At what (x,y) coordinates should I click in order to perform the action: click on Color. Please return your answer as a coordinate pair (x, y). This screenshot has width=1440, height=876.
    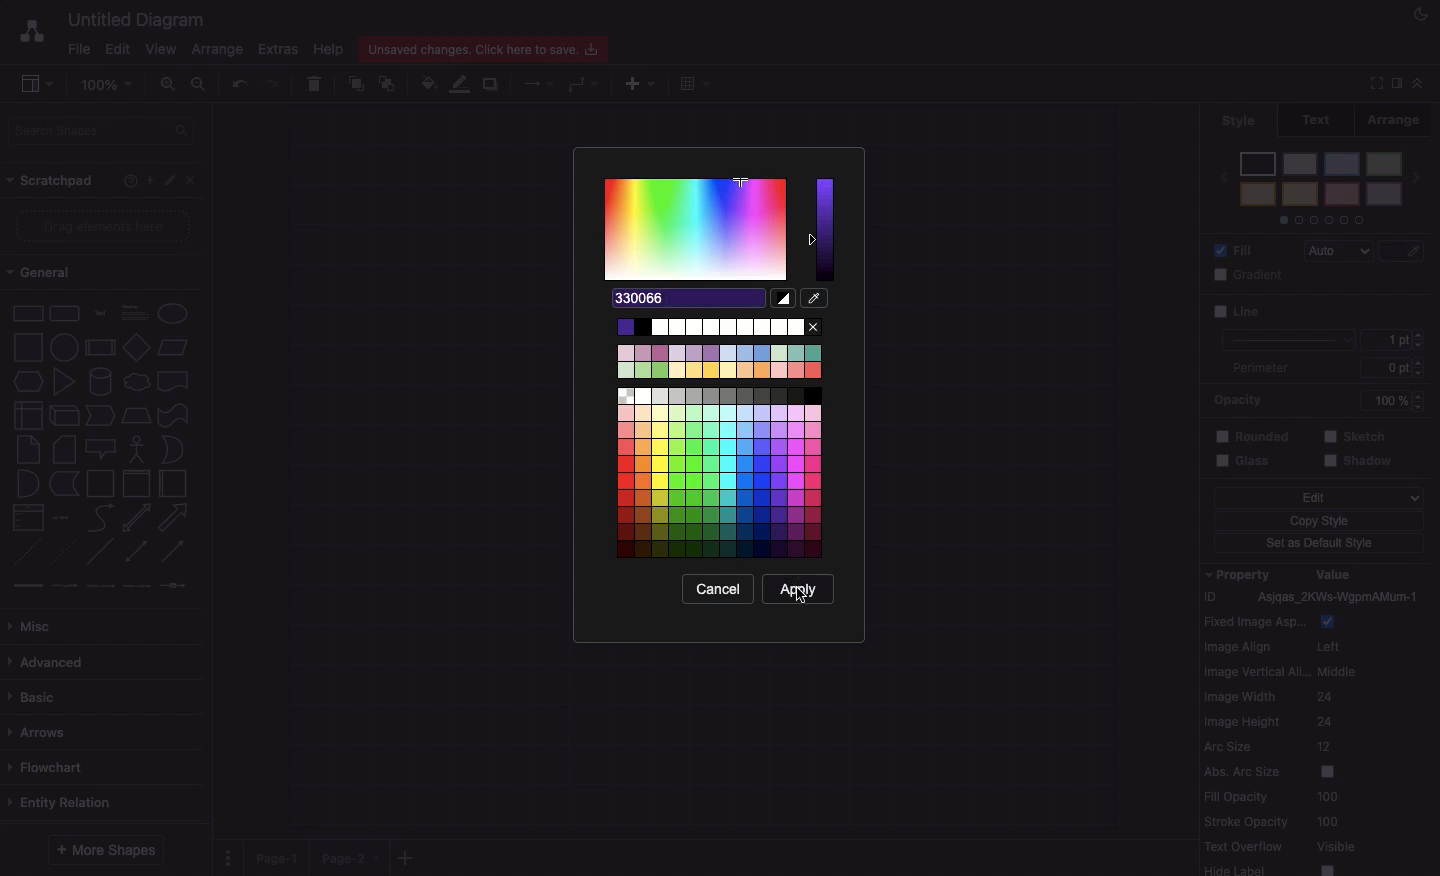
    Looking at the image, I should click on (1403, 312).